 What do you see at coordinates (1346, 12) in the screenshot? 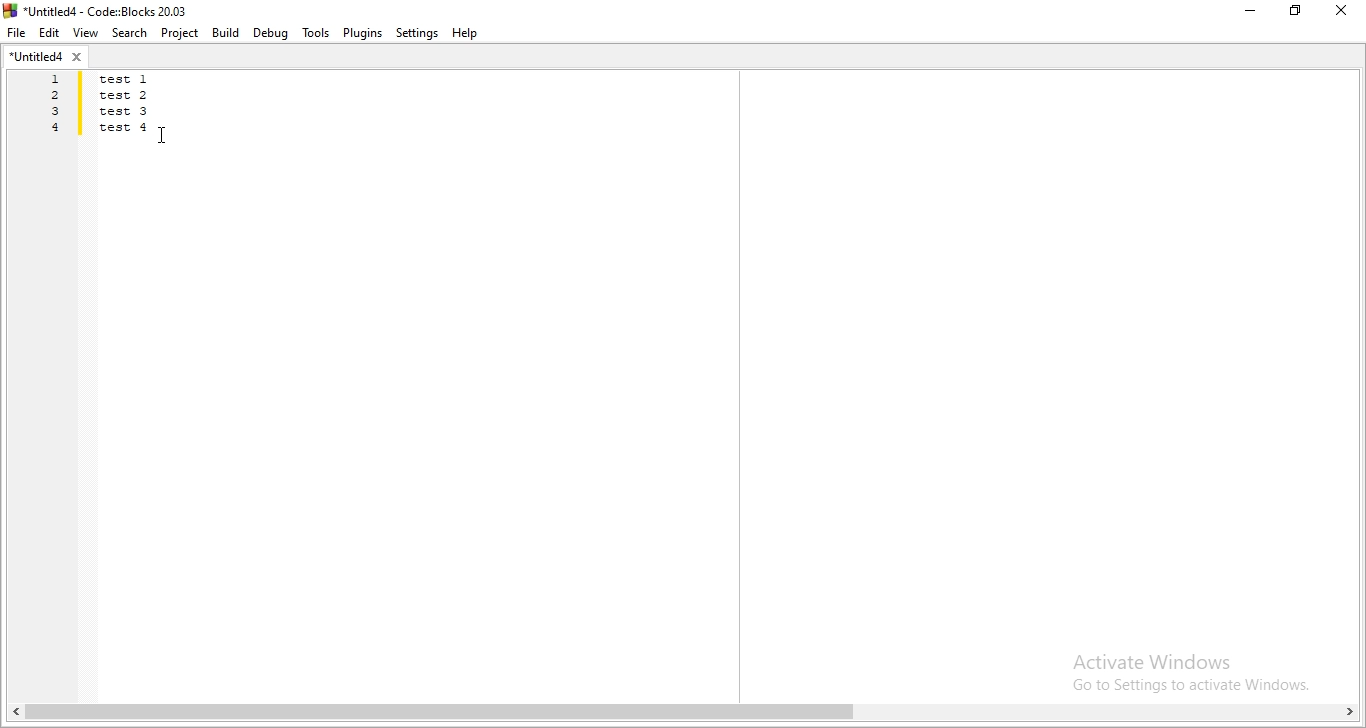
I see `close` at bounding box center [1346, 12].